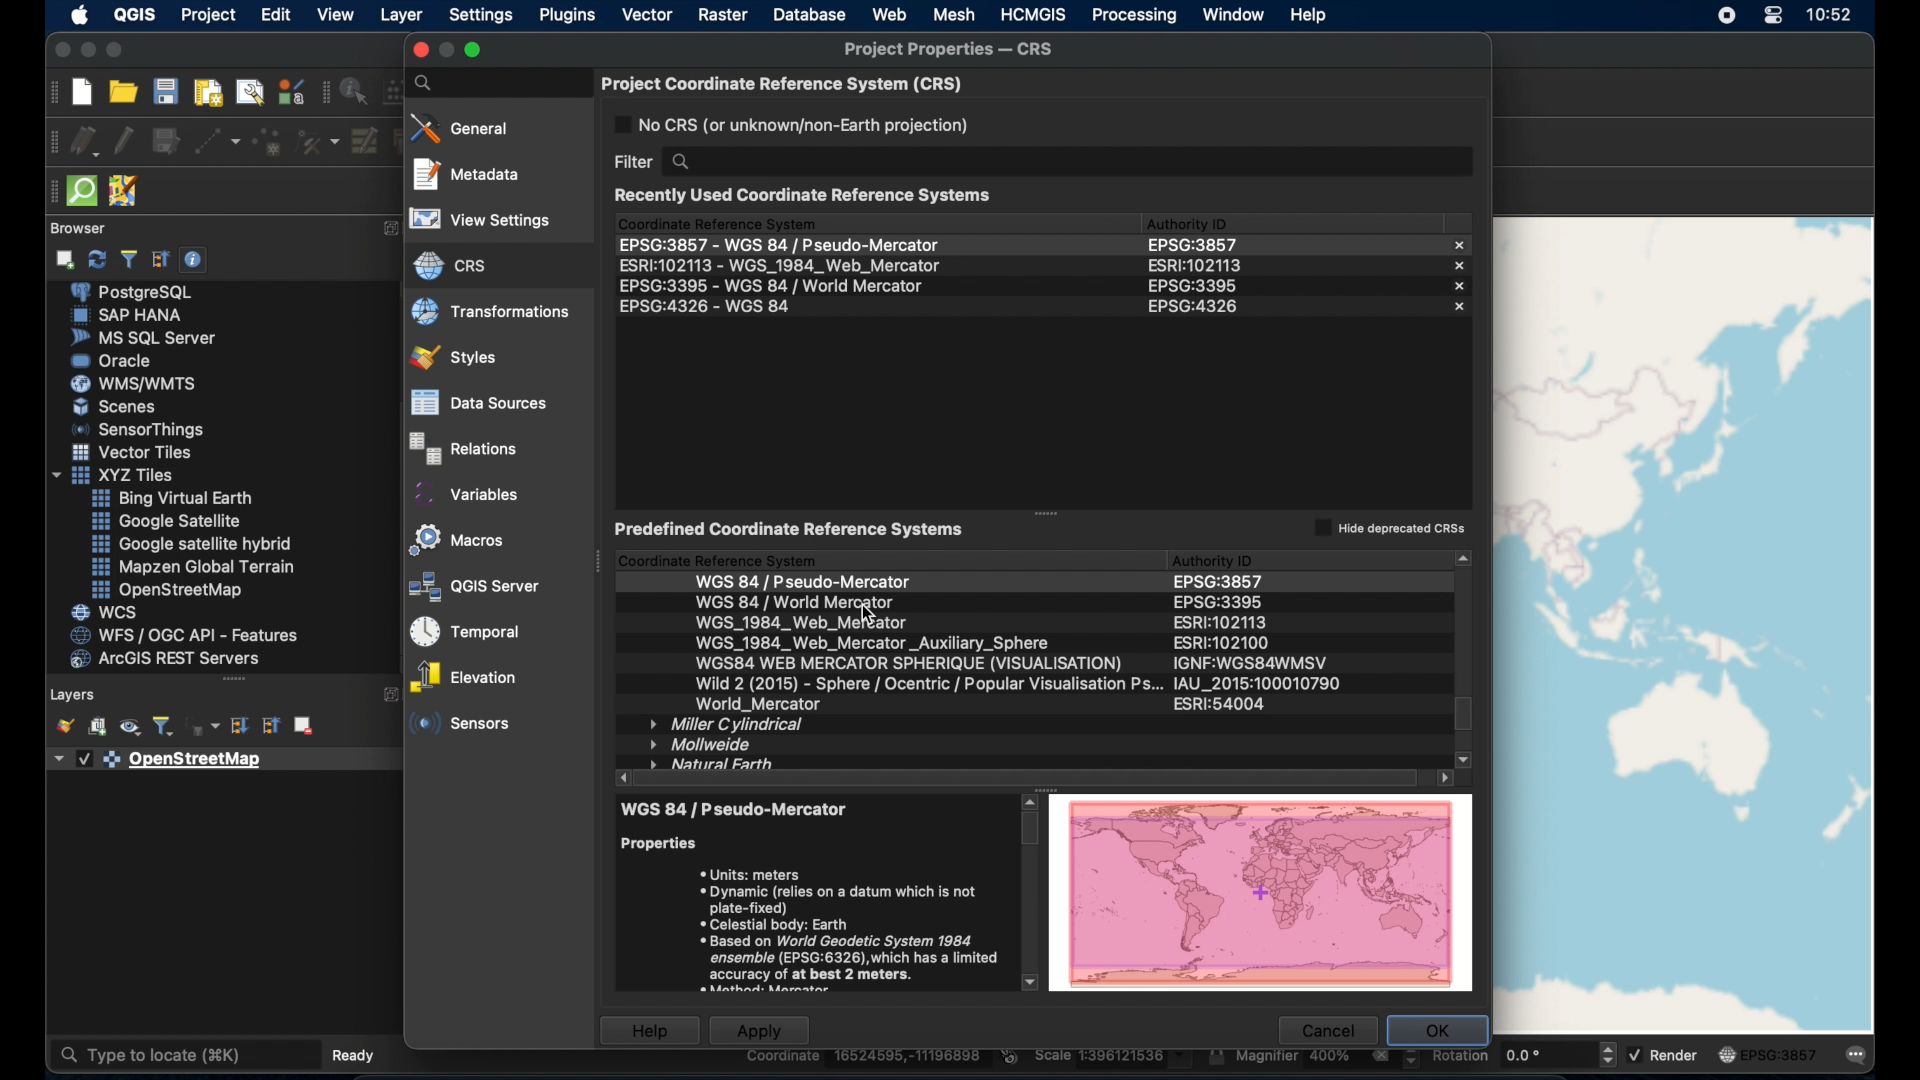 The image size is (1920, 1080). I want to click on authority id, so click(1219, 623).